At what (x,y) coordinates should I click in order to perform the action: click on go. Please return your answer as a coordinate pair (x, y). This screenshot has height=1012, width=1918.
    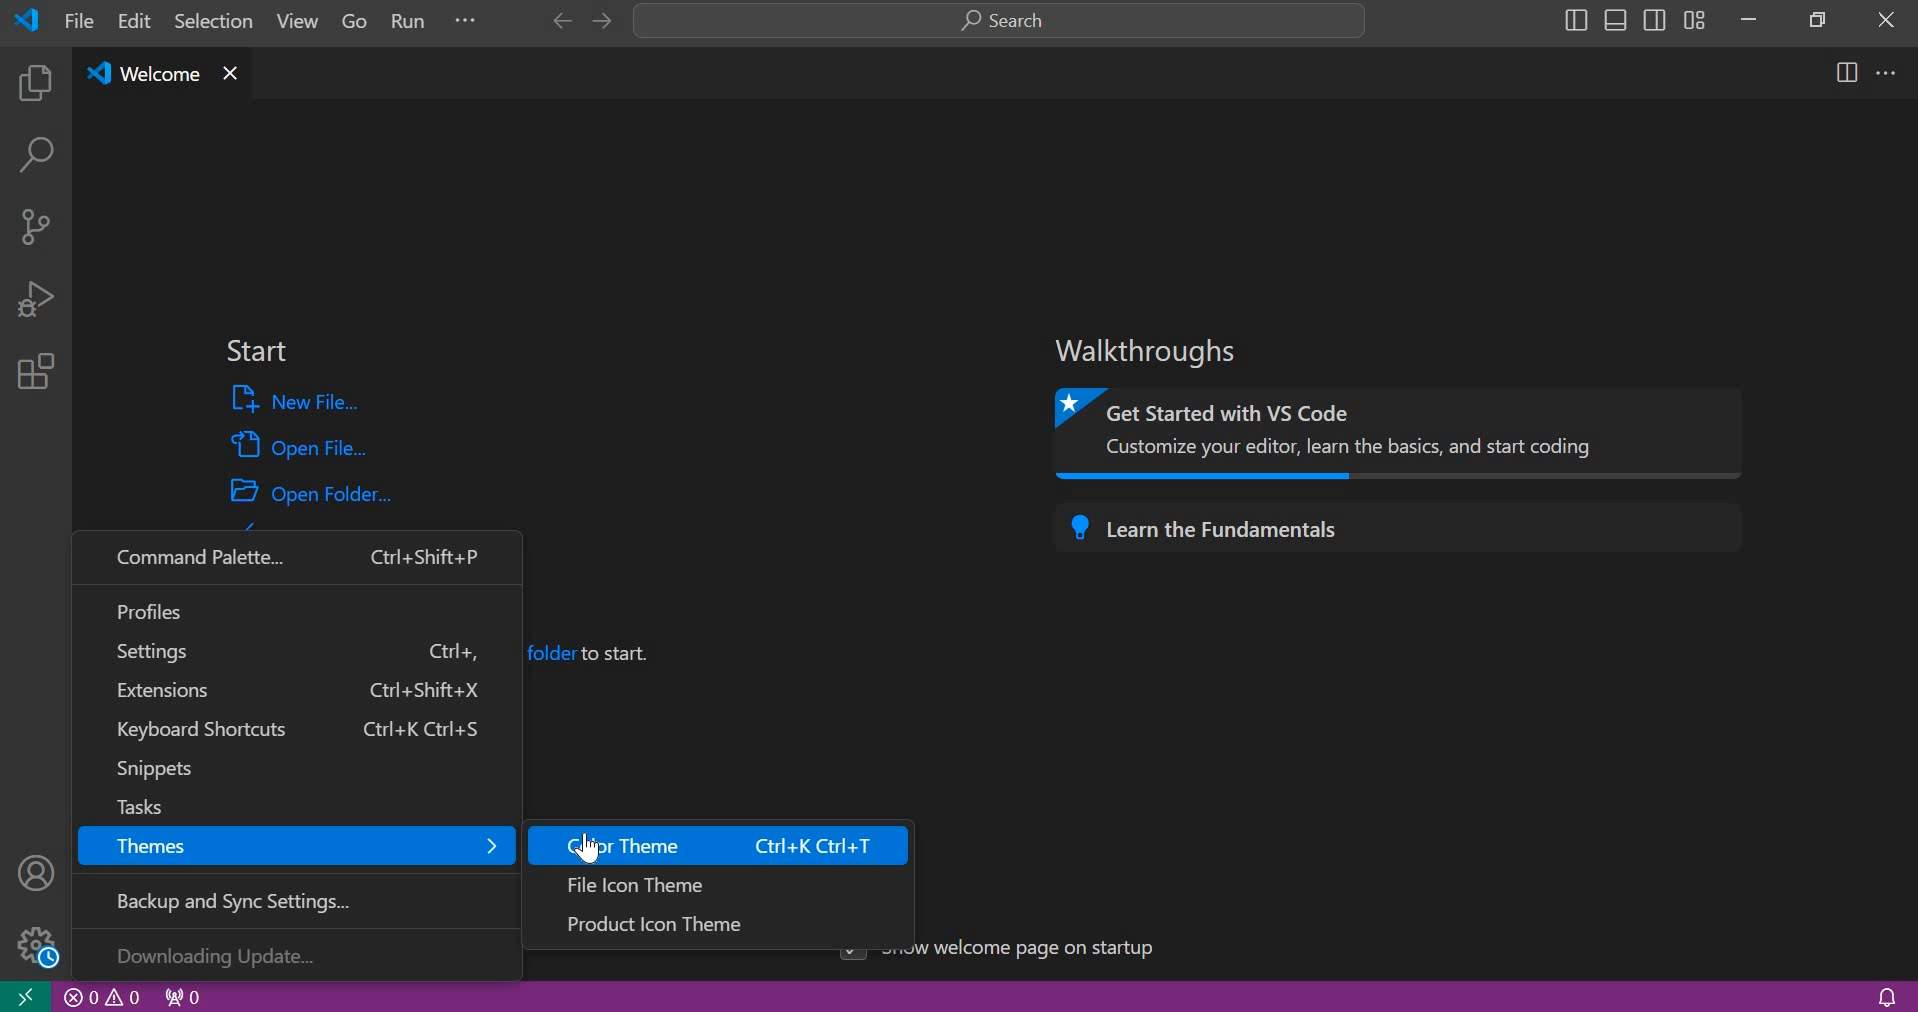
    Looking at the image, I should click on (355, 24).